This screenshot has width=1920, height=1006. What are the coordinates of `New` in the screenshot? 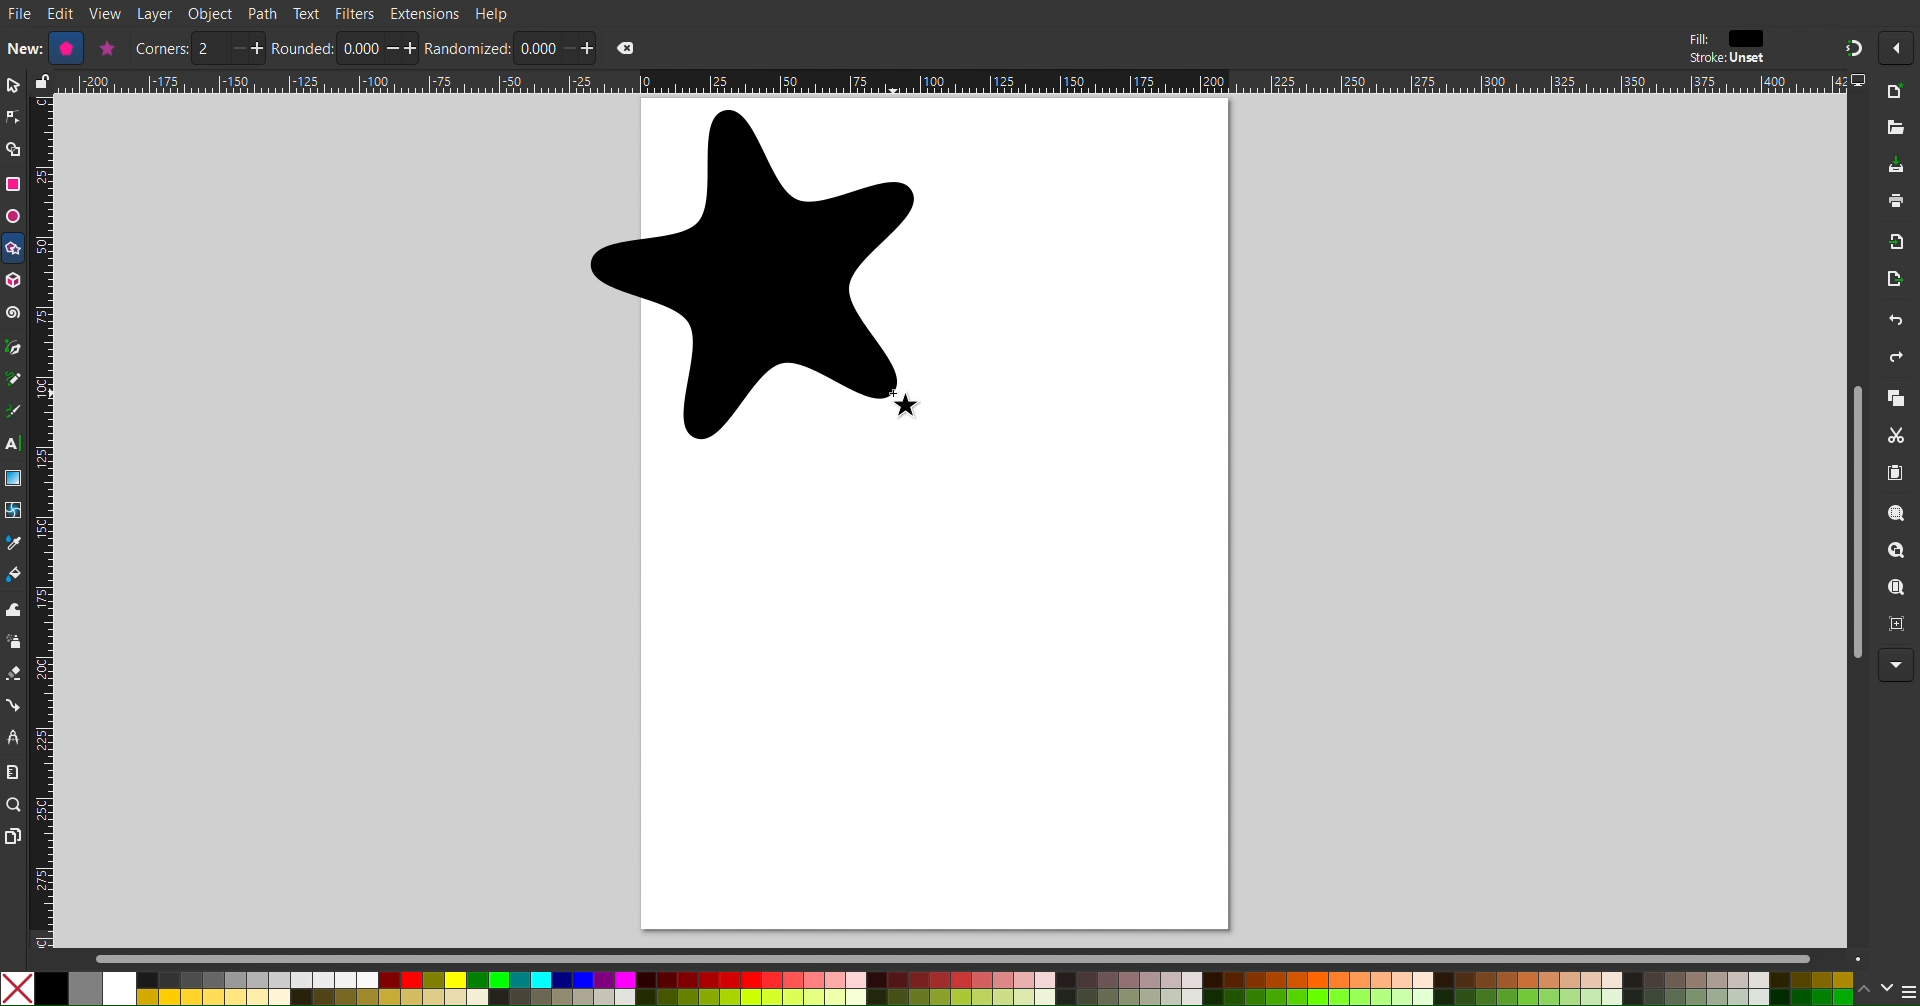 It's located at (22, 47).